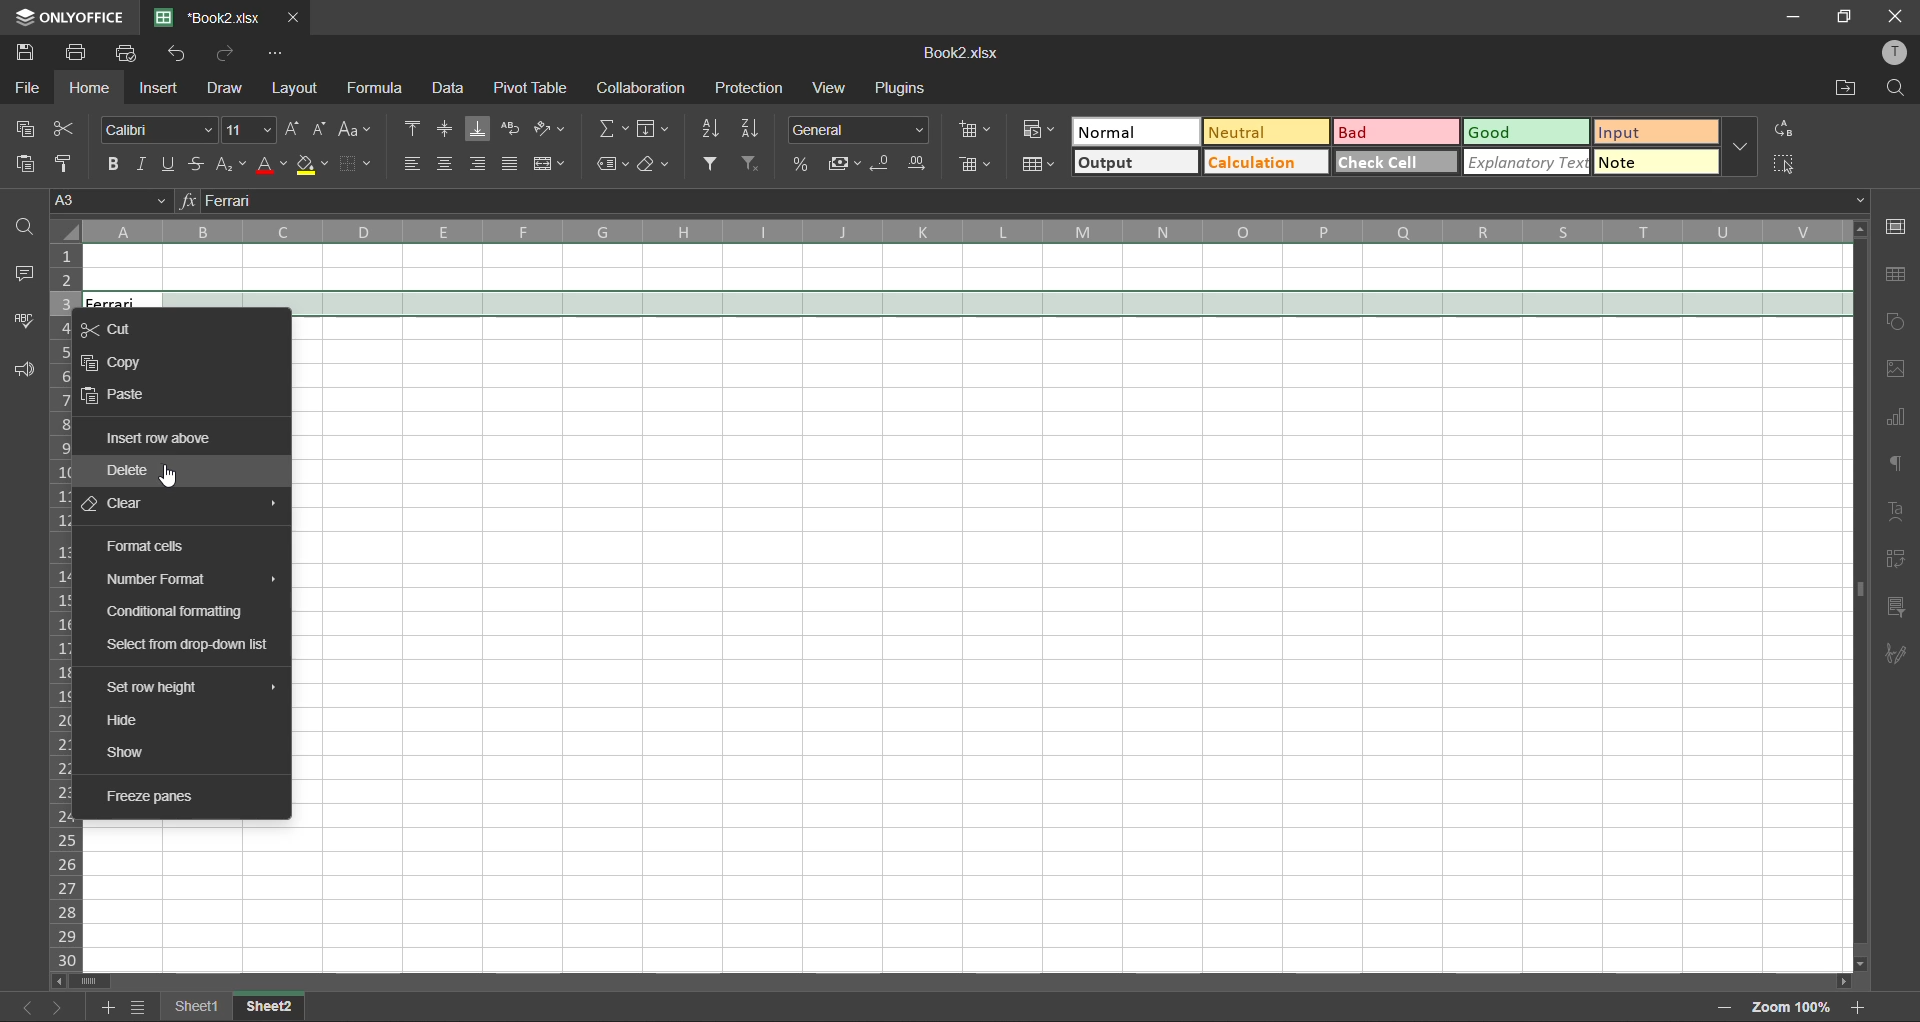 The height and width of the screenshot is (1022, 1920). What do you see at coordinates (140, 1007) in the screenshot?
I see `sheet list` at bounding box center [140, 1007].